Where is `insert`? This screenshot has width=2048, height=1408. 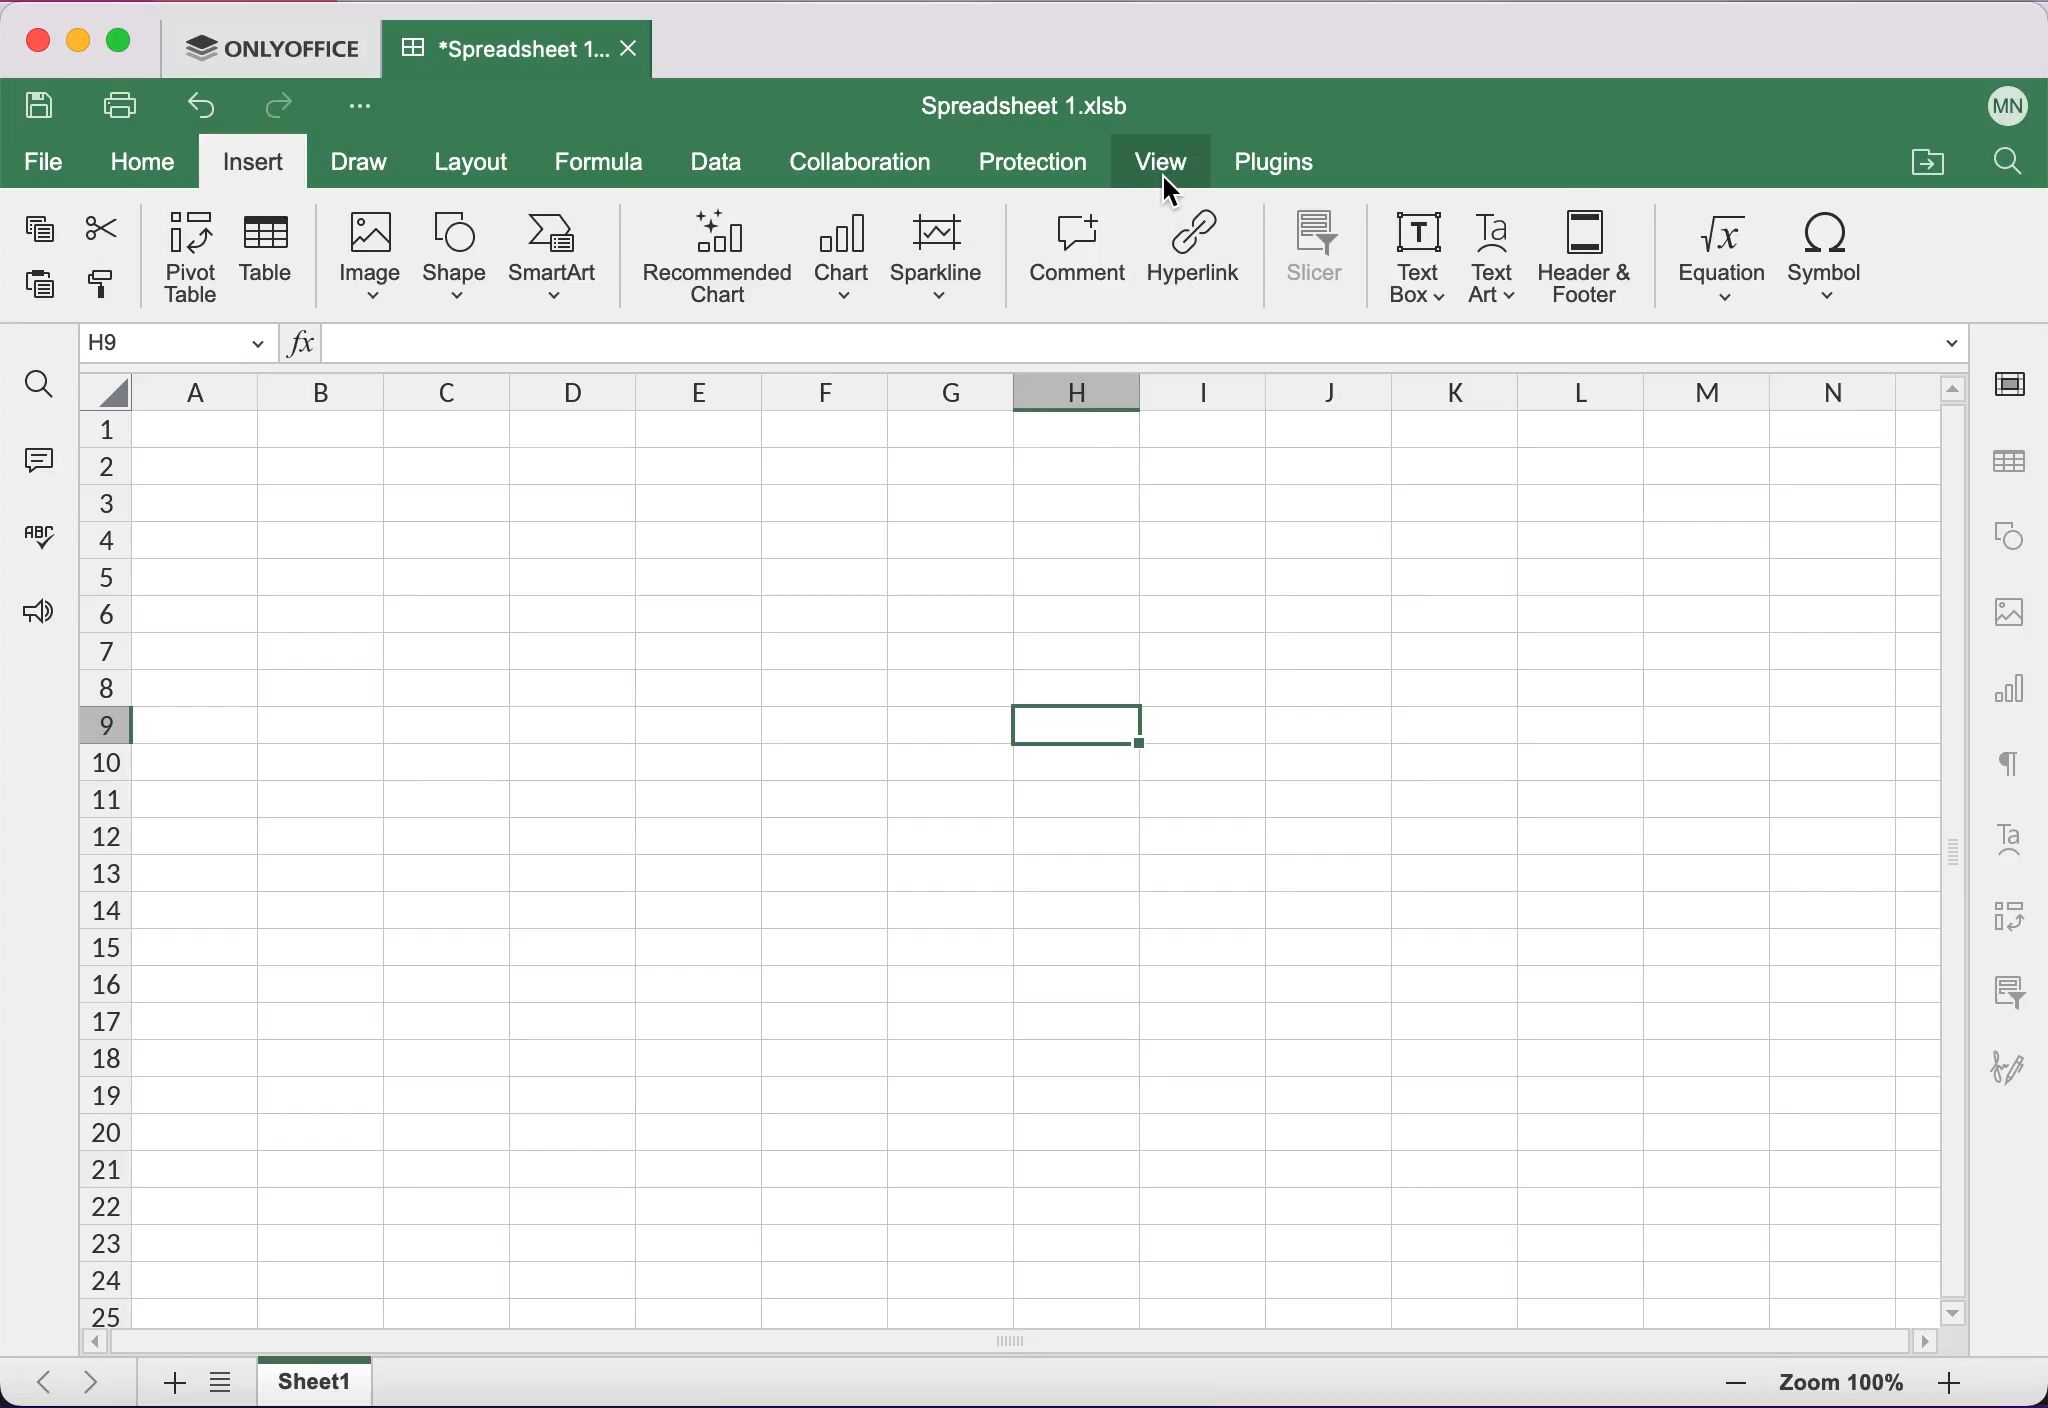
insert is located at coordinates (256, 160).